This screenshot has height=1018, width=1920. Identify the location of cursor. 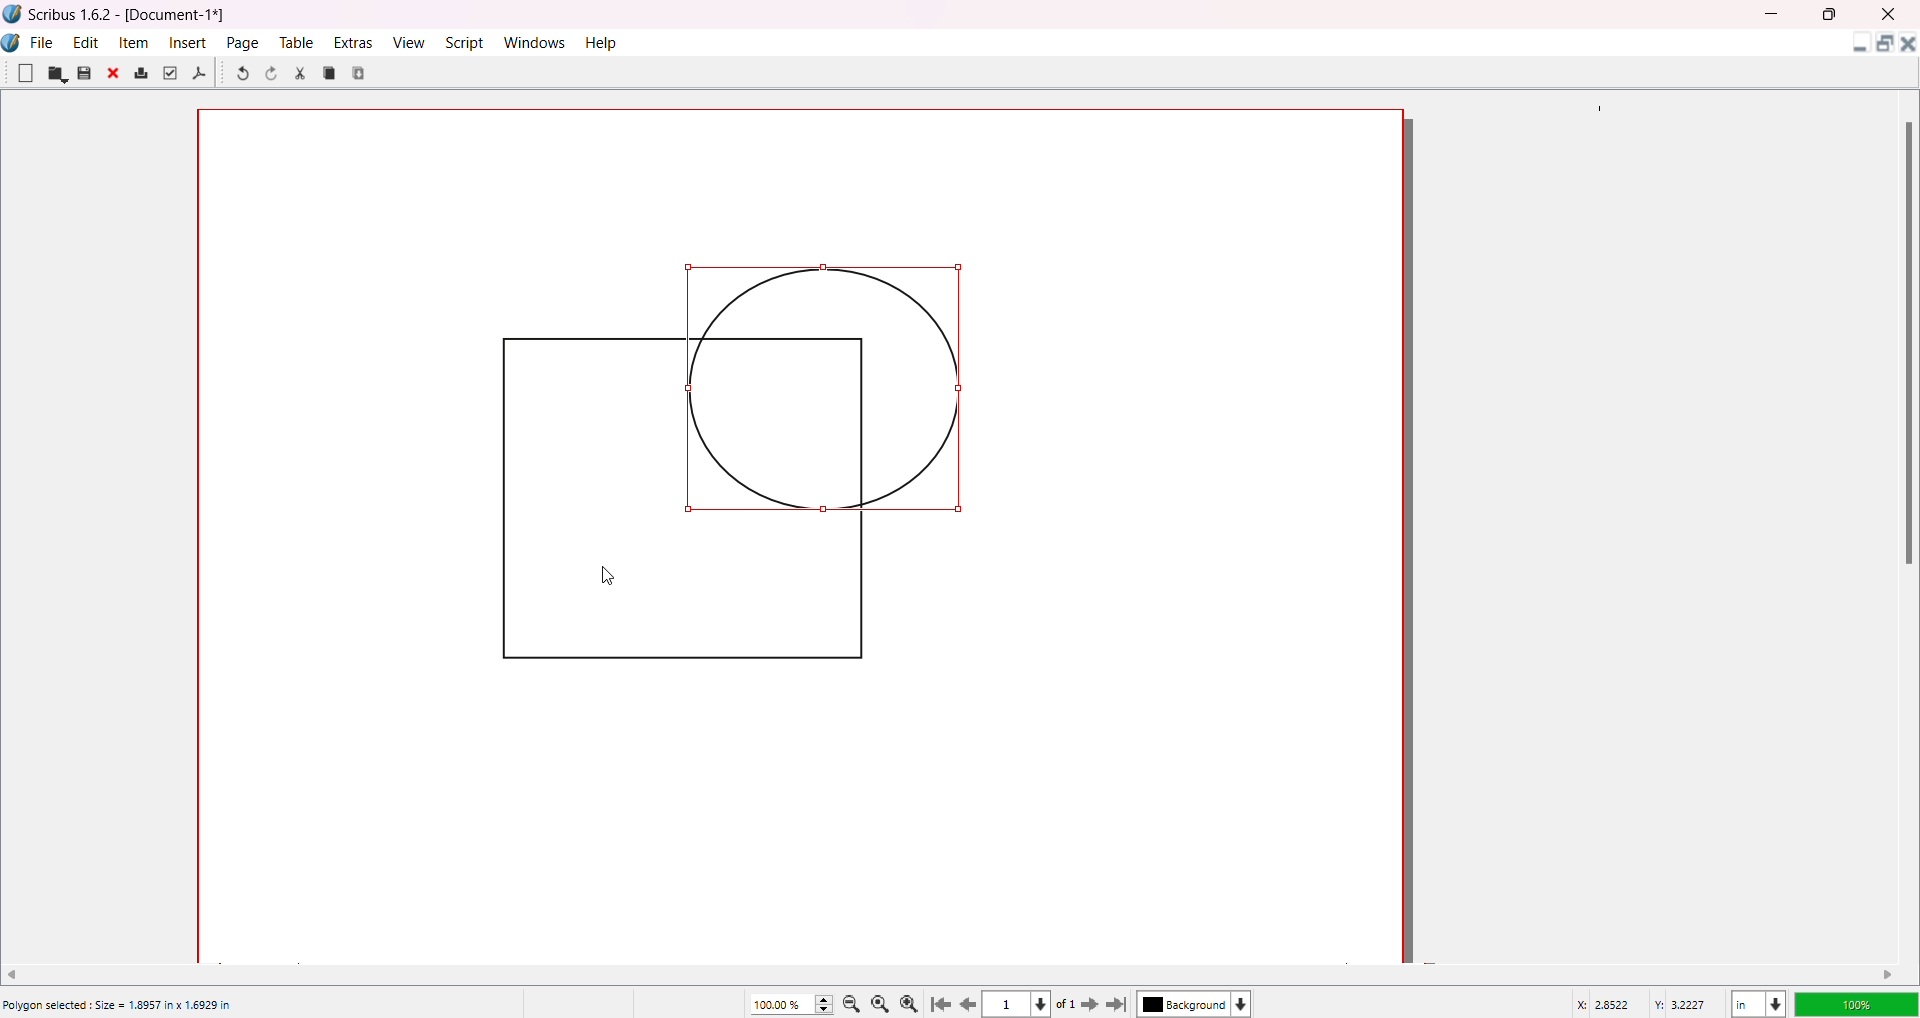
(613, 582).